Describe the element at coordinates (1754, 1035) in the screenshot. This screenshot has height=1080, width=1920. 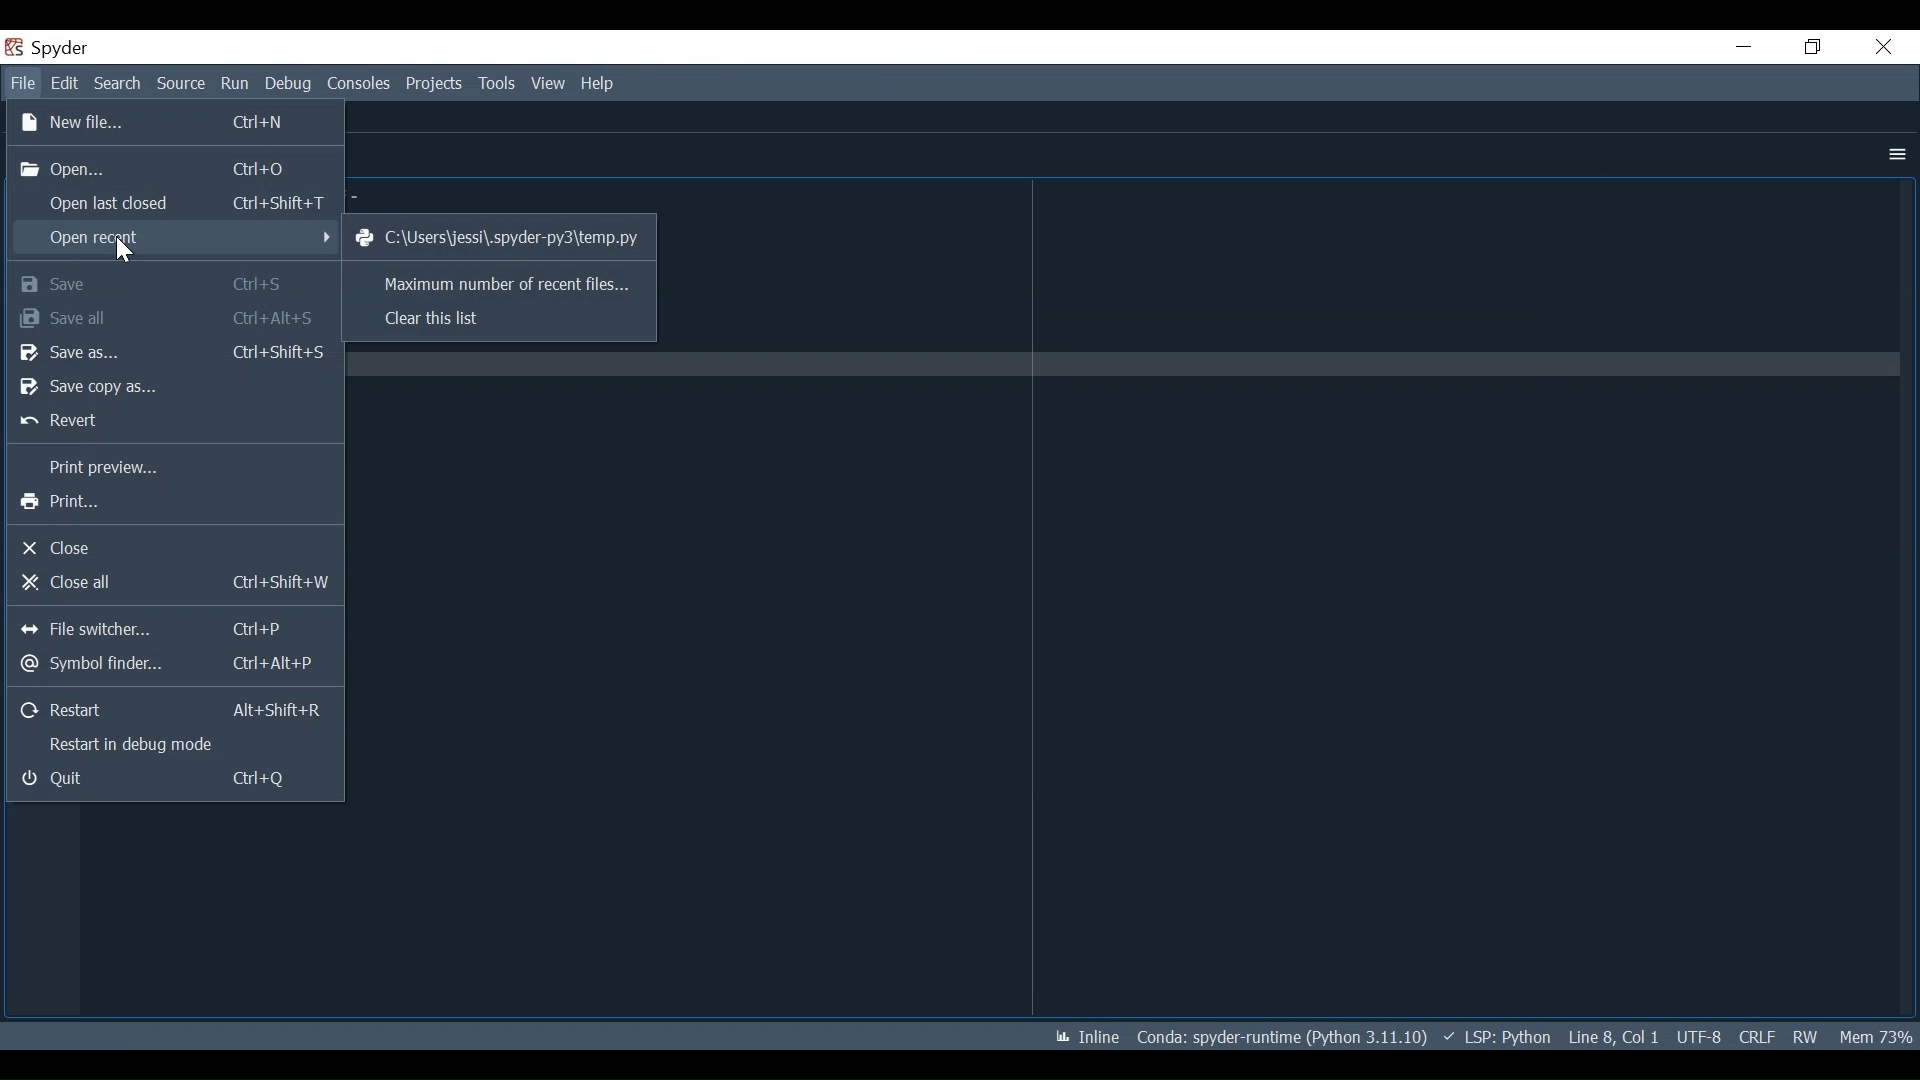
I see `File EQL Status` at that location.